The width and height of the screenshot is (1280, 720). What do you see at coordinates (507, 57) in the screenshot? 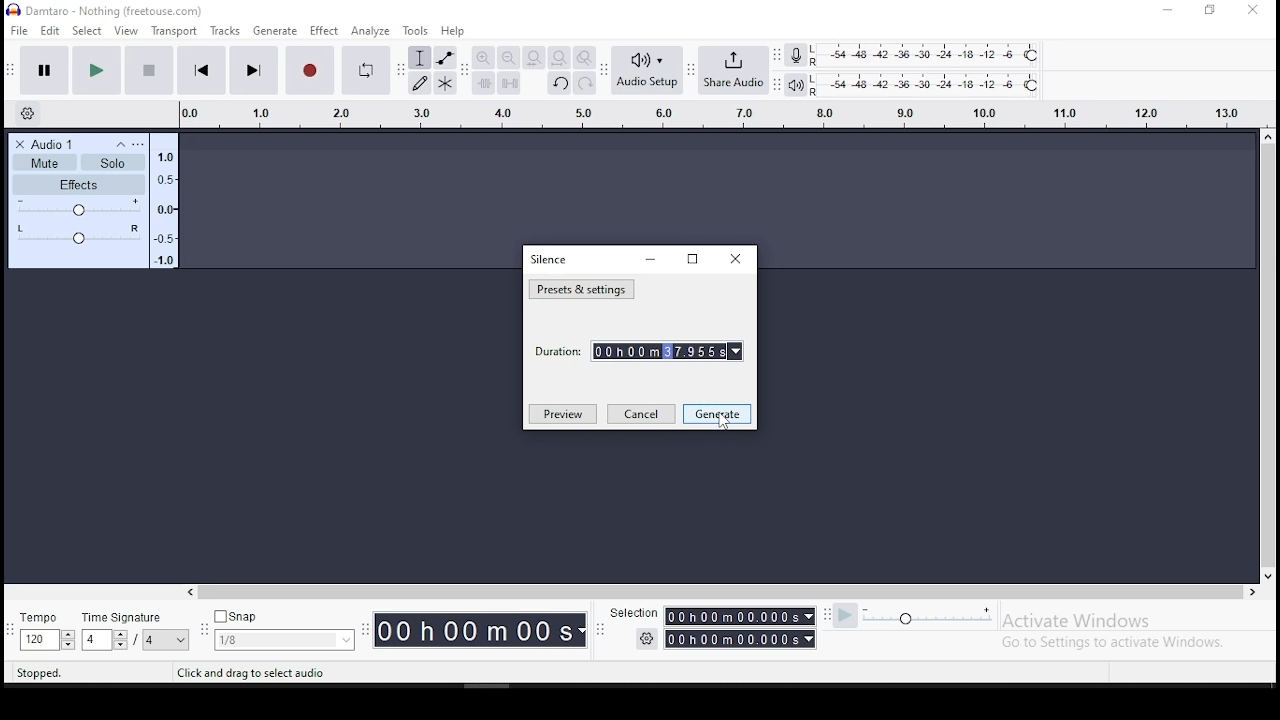
I see `zoom out` at bounding box center [507, 57].